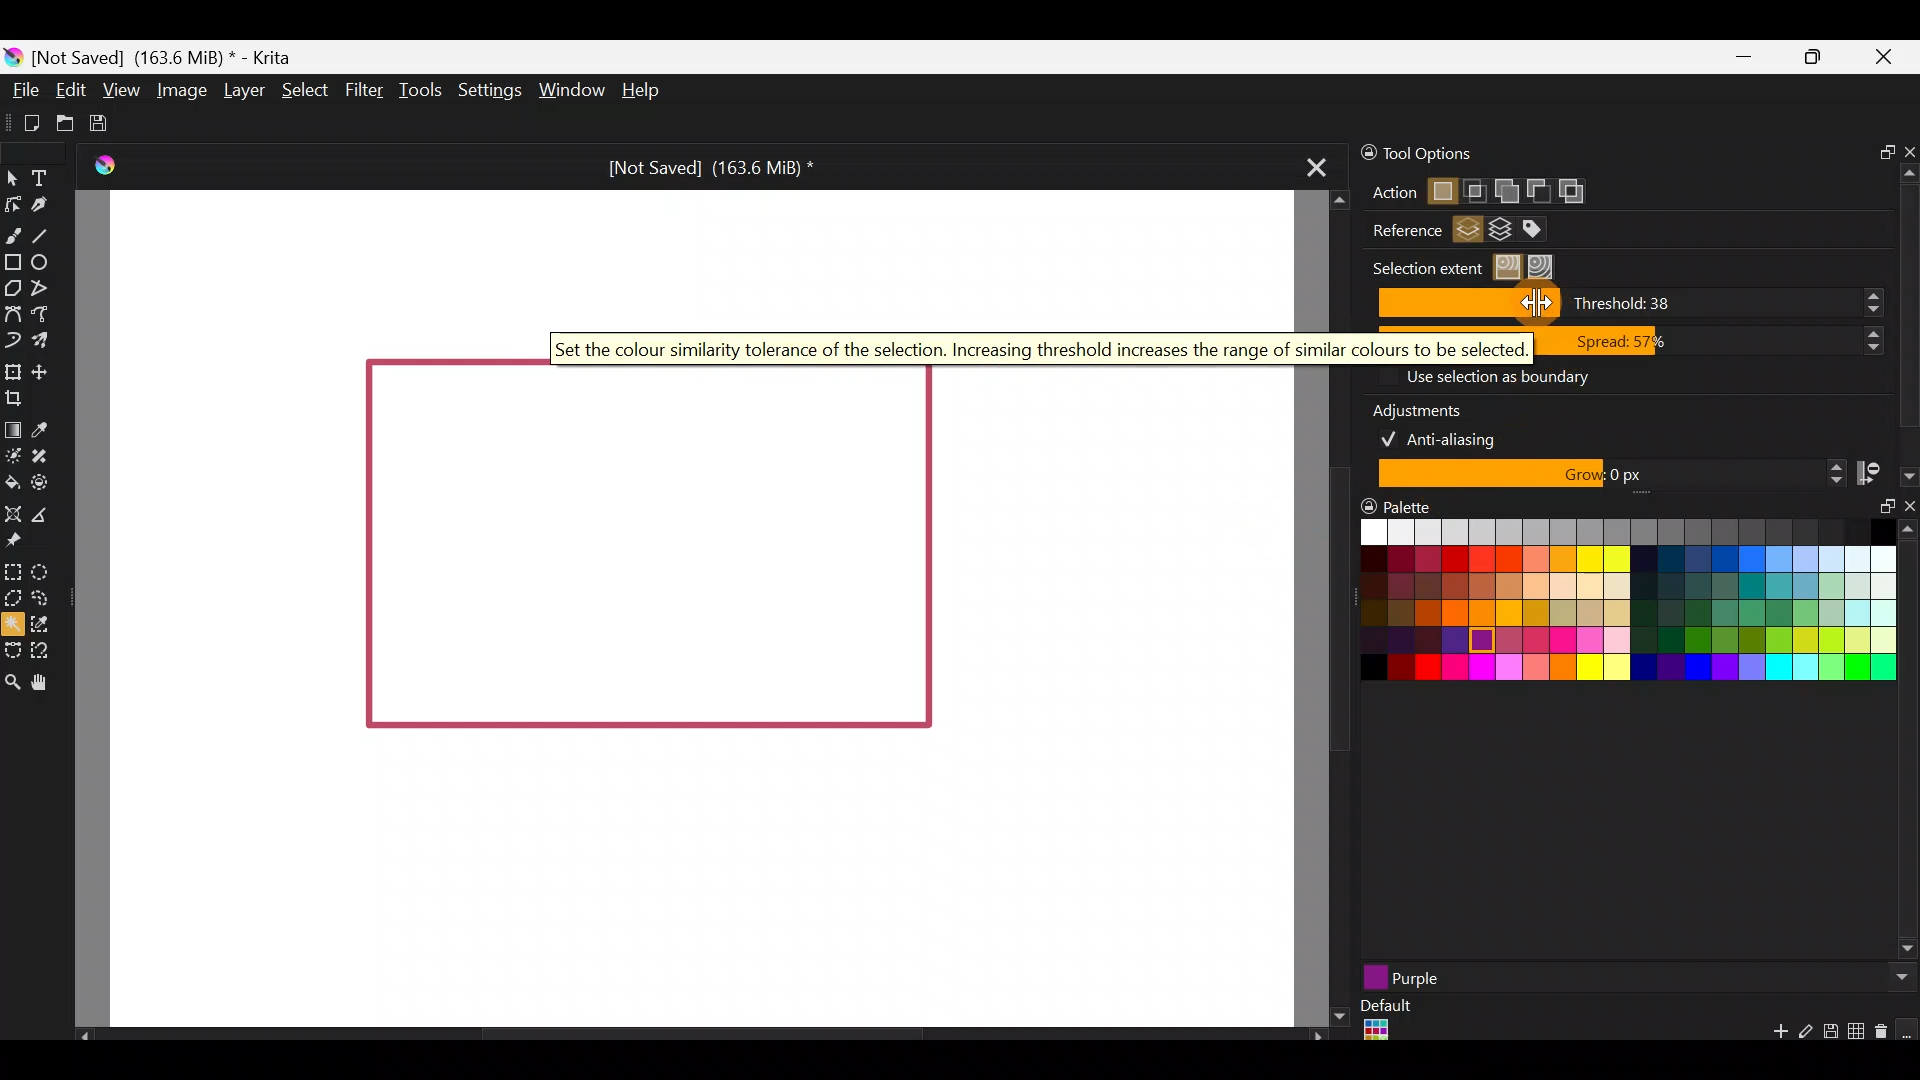 This screenshot has height=1080, width=1920. I want to click on Krita Logo, so click(105, 164).